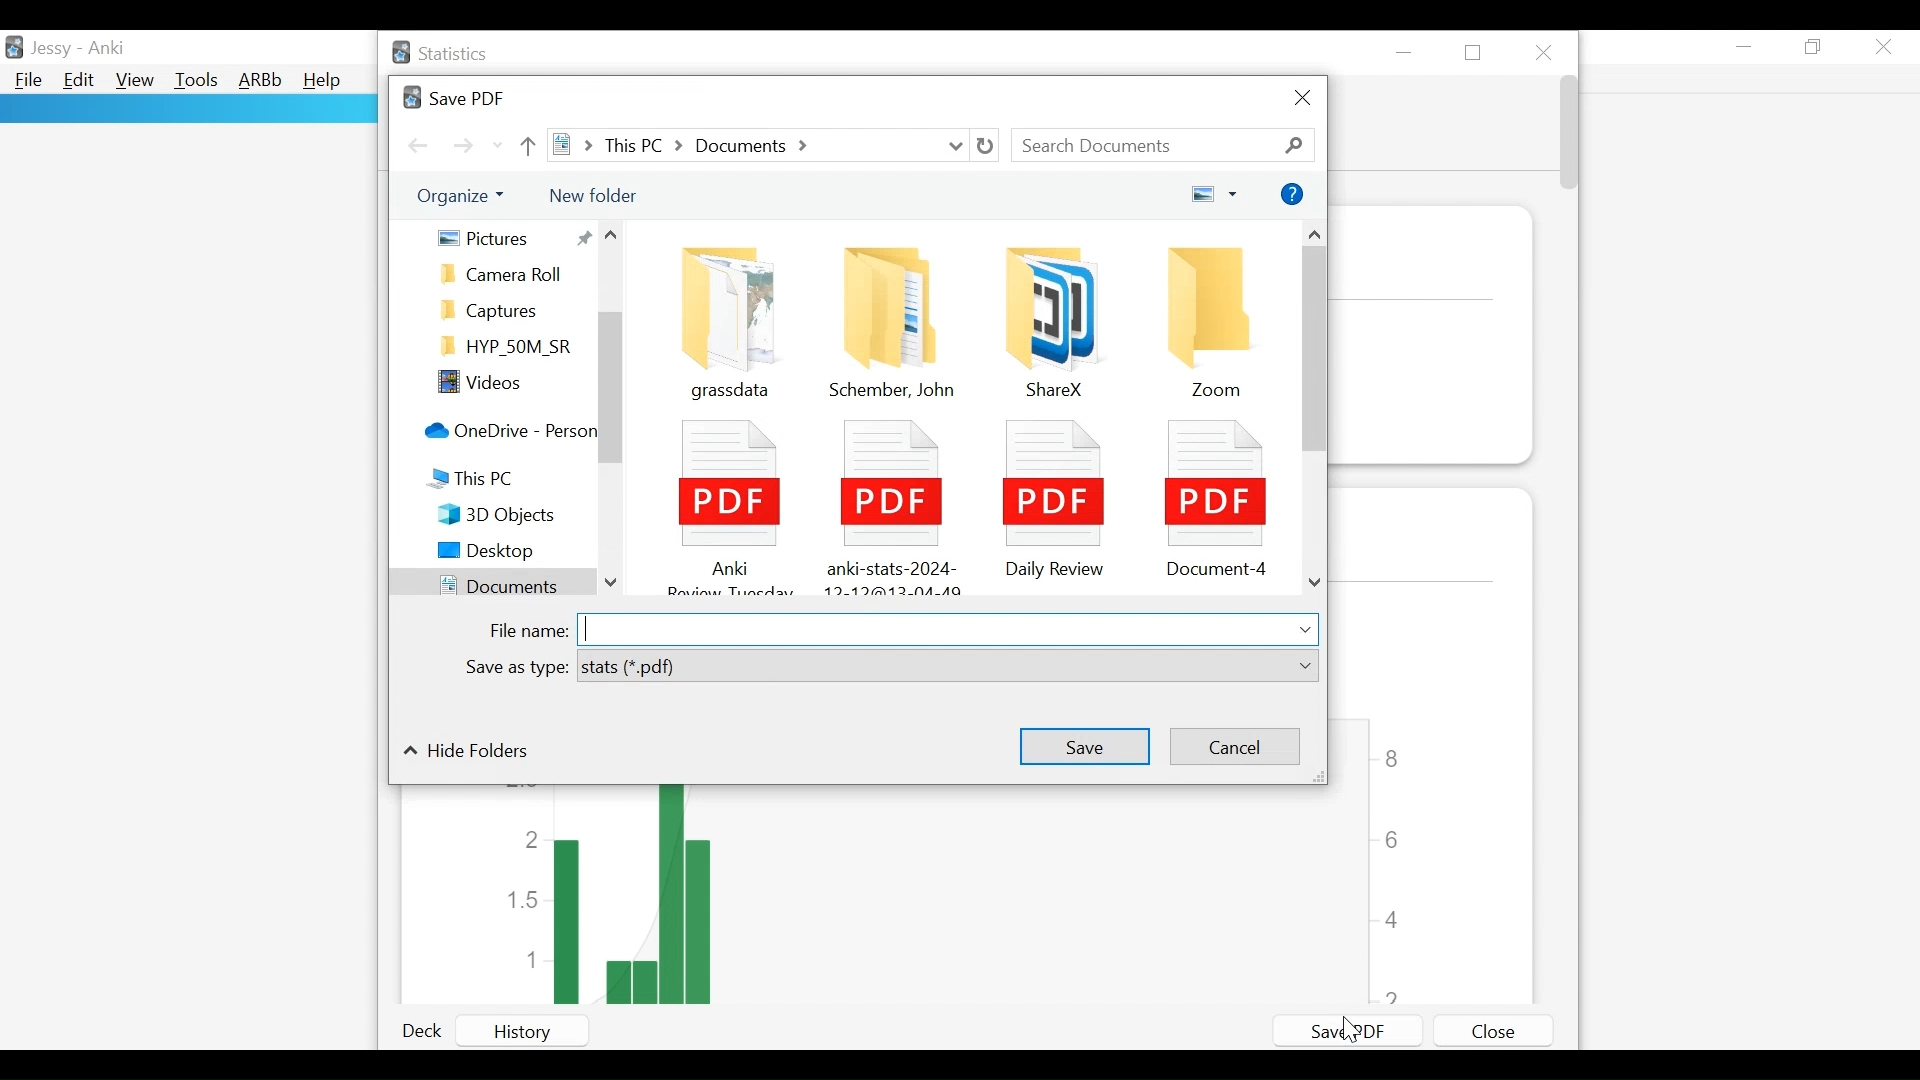 This screenshot has height=1080, width=1920. I want to click on Minimize, so click(1408, 52).